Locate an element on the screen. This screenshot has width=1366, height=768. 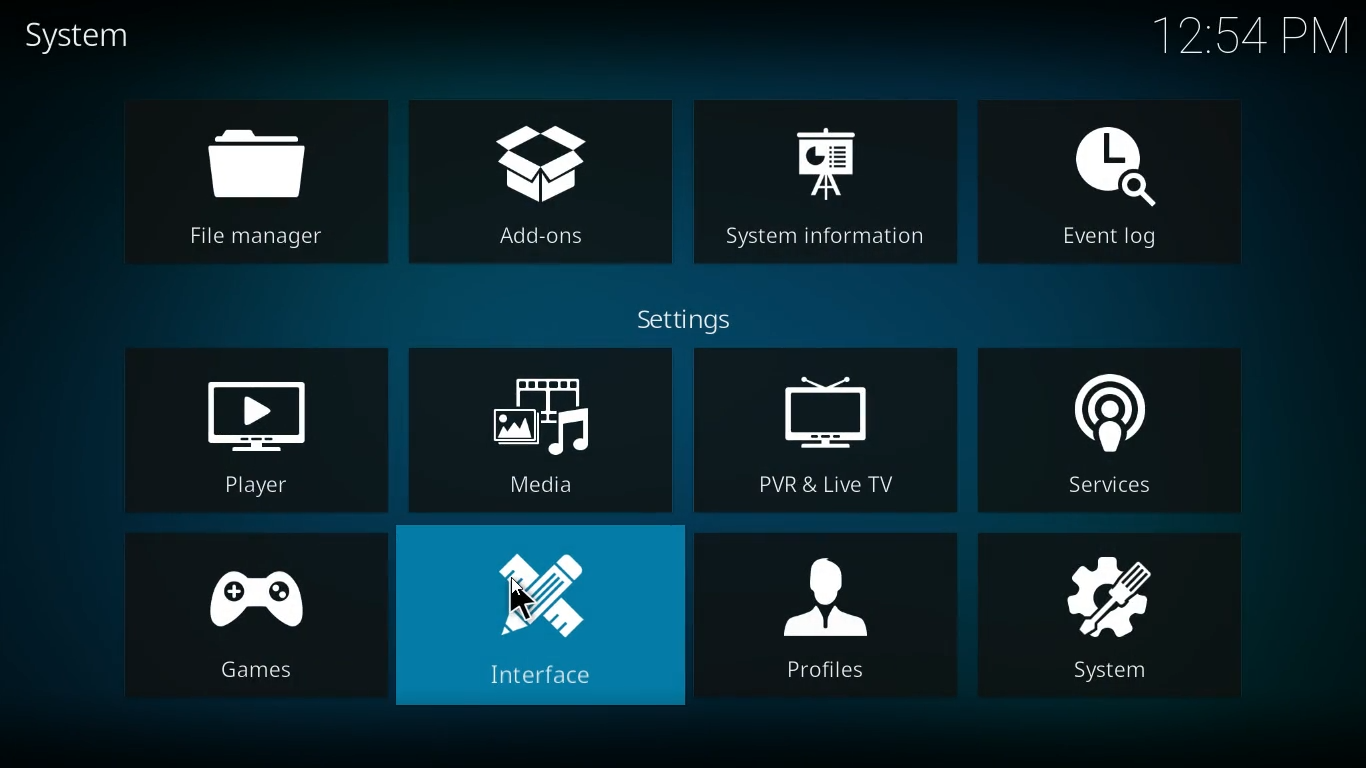
file manager is located at coordinates (245, 183).